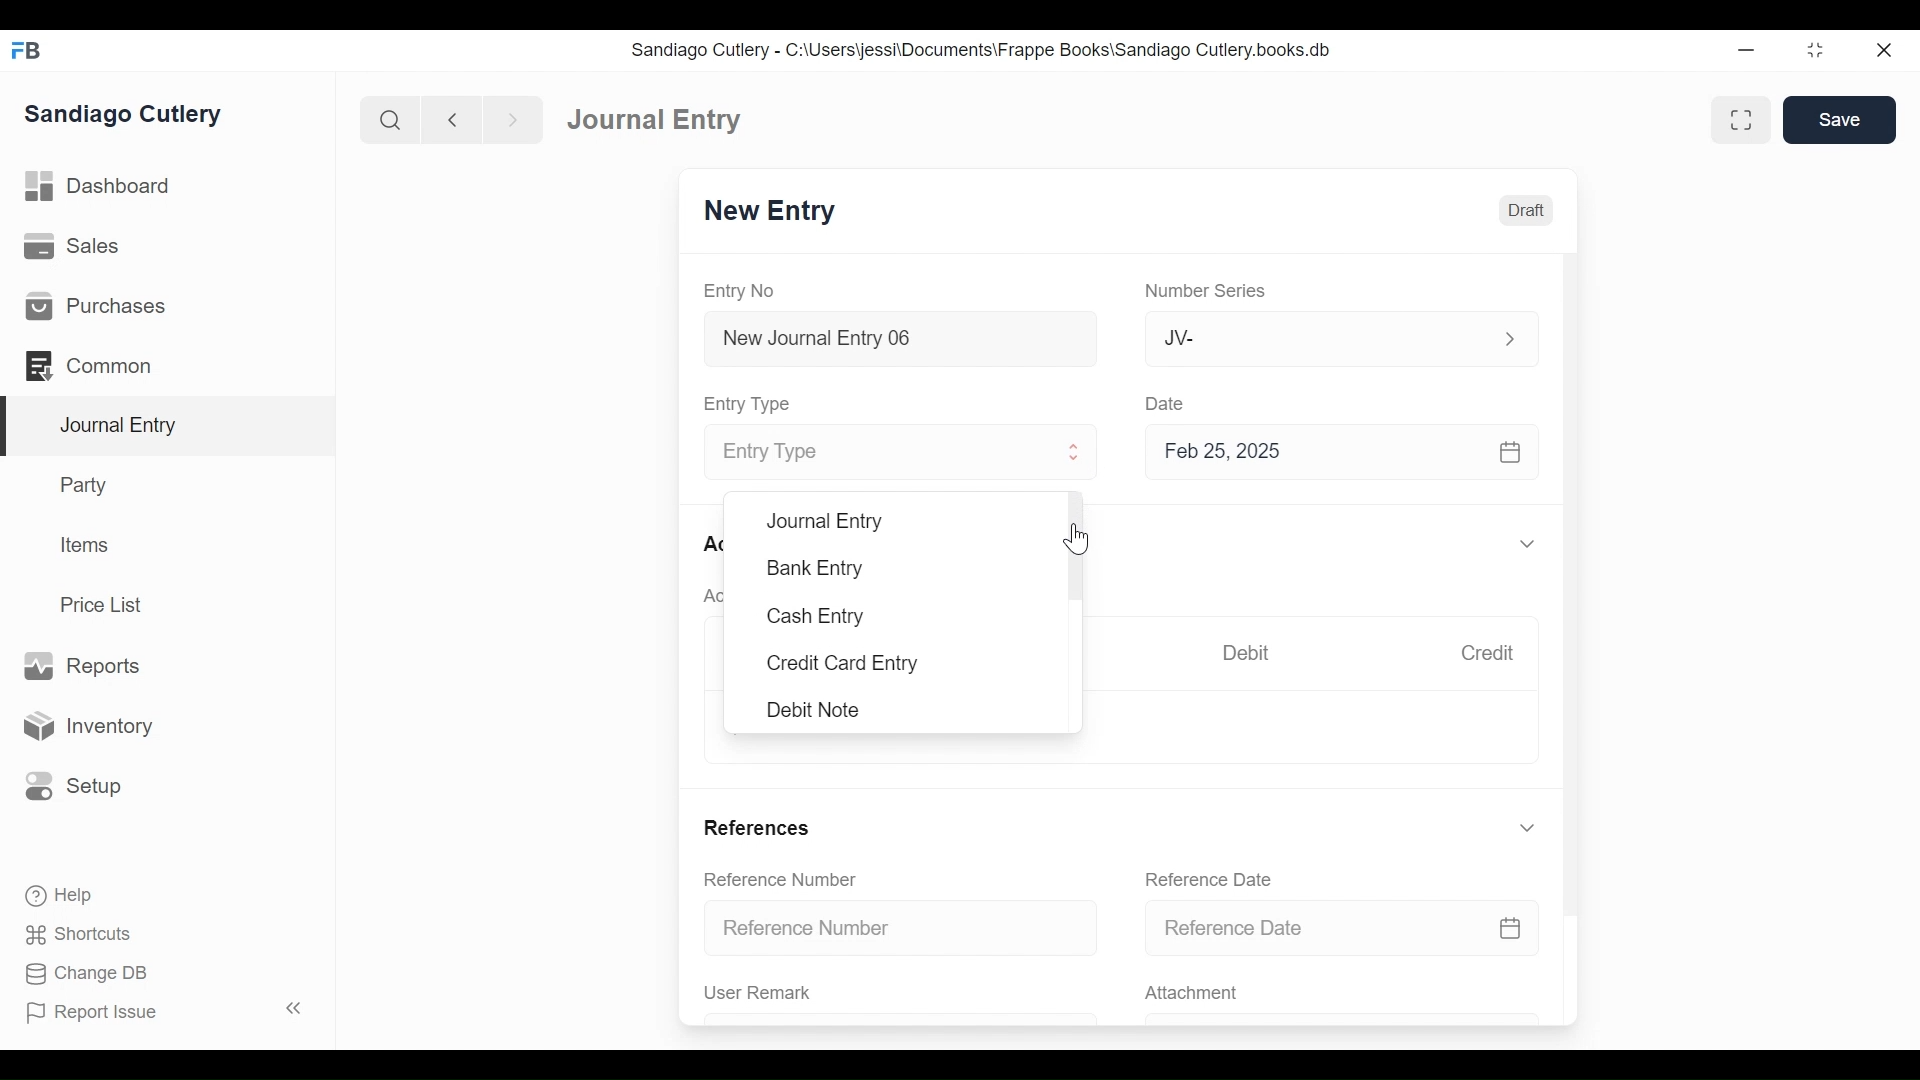 Image resolution: width=1920 pixels, height=1080 pixels. I want to click on References, so click(756, 827).